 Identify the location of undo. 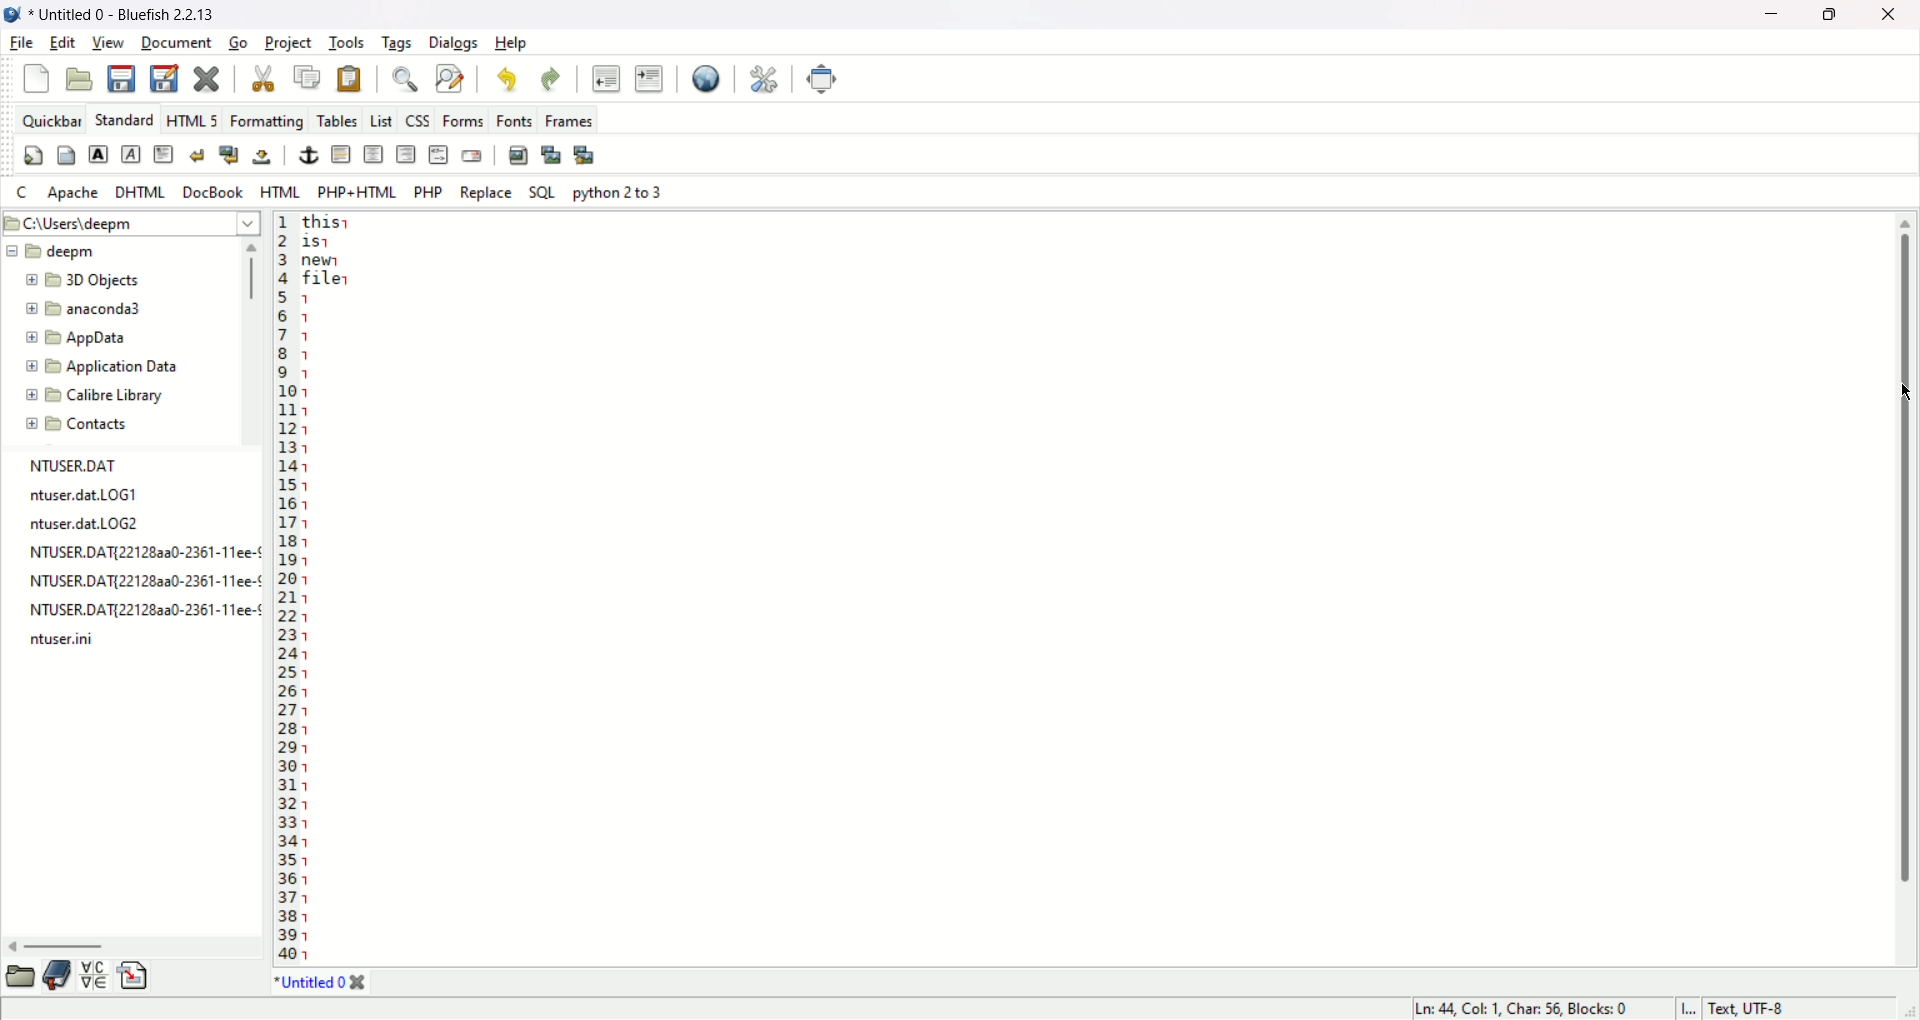
(510, 82).